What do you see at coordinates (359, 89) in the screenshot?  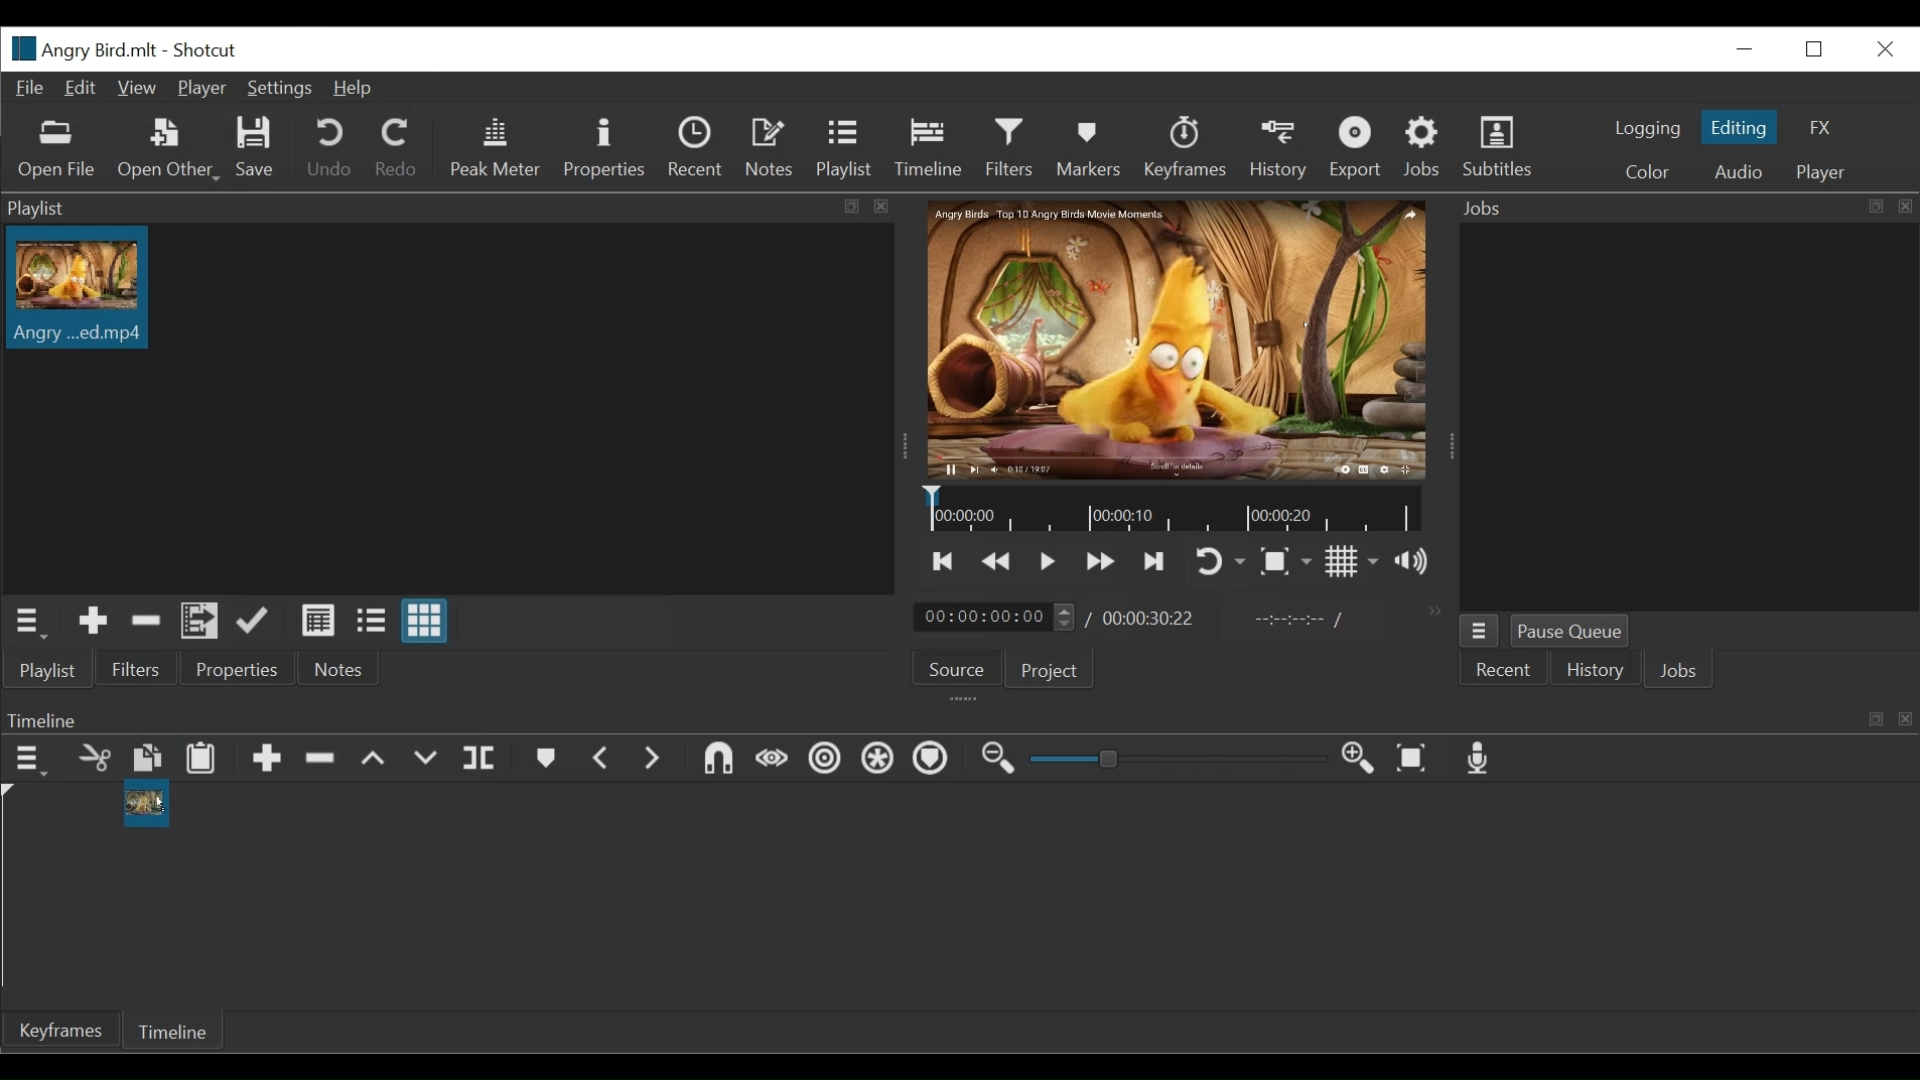 I see `Help` at bounding box center [359, 89].